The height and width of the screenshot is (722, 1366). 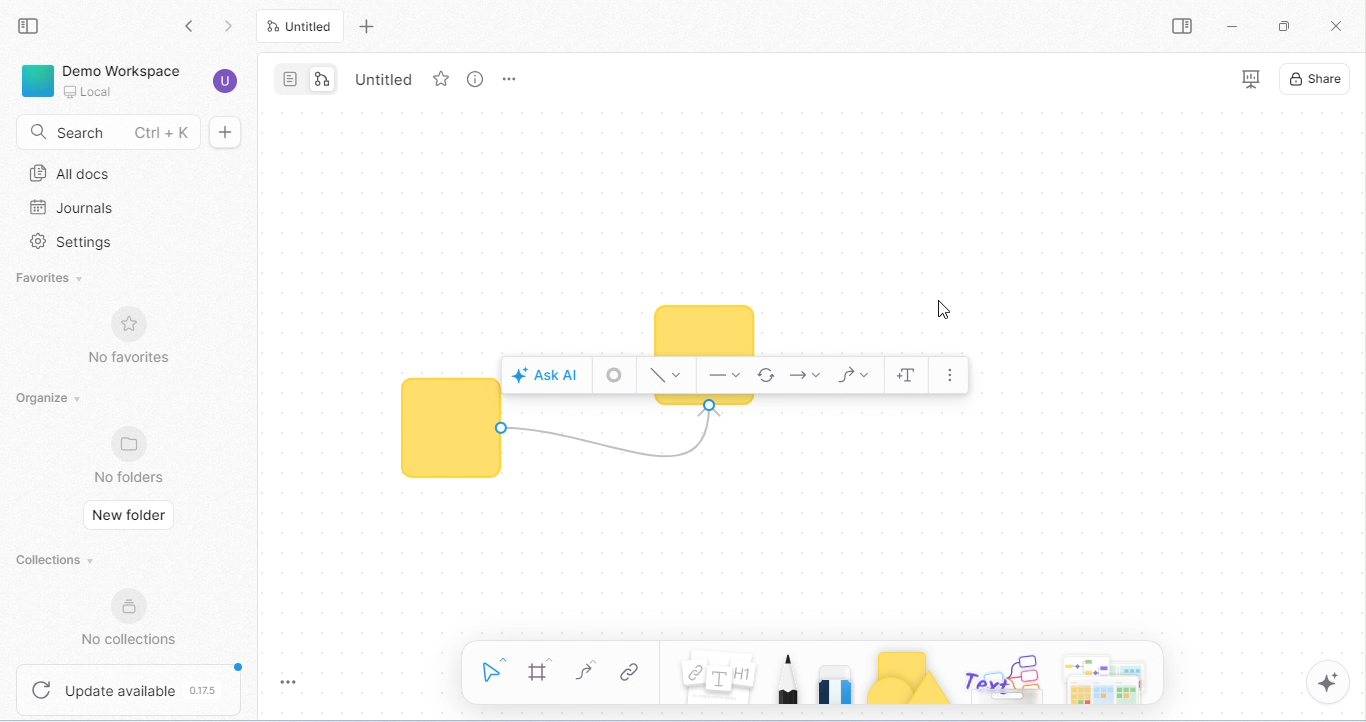 What do you see at coordinates (587, 671) in the screenshot?
I see `curve` at bounding box center [587, 671].